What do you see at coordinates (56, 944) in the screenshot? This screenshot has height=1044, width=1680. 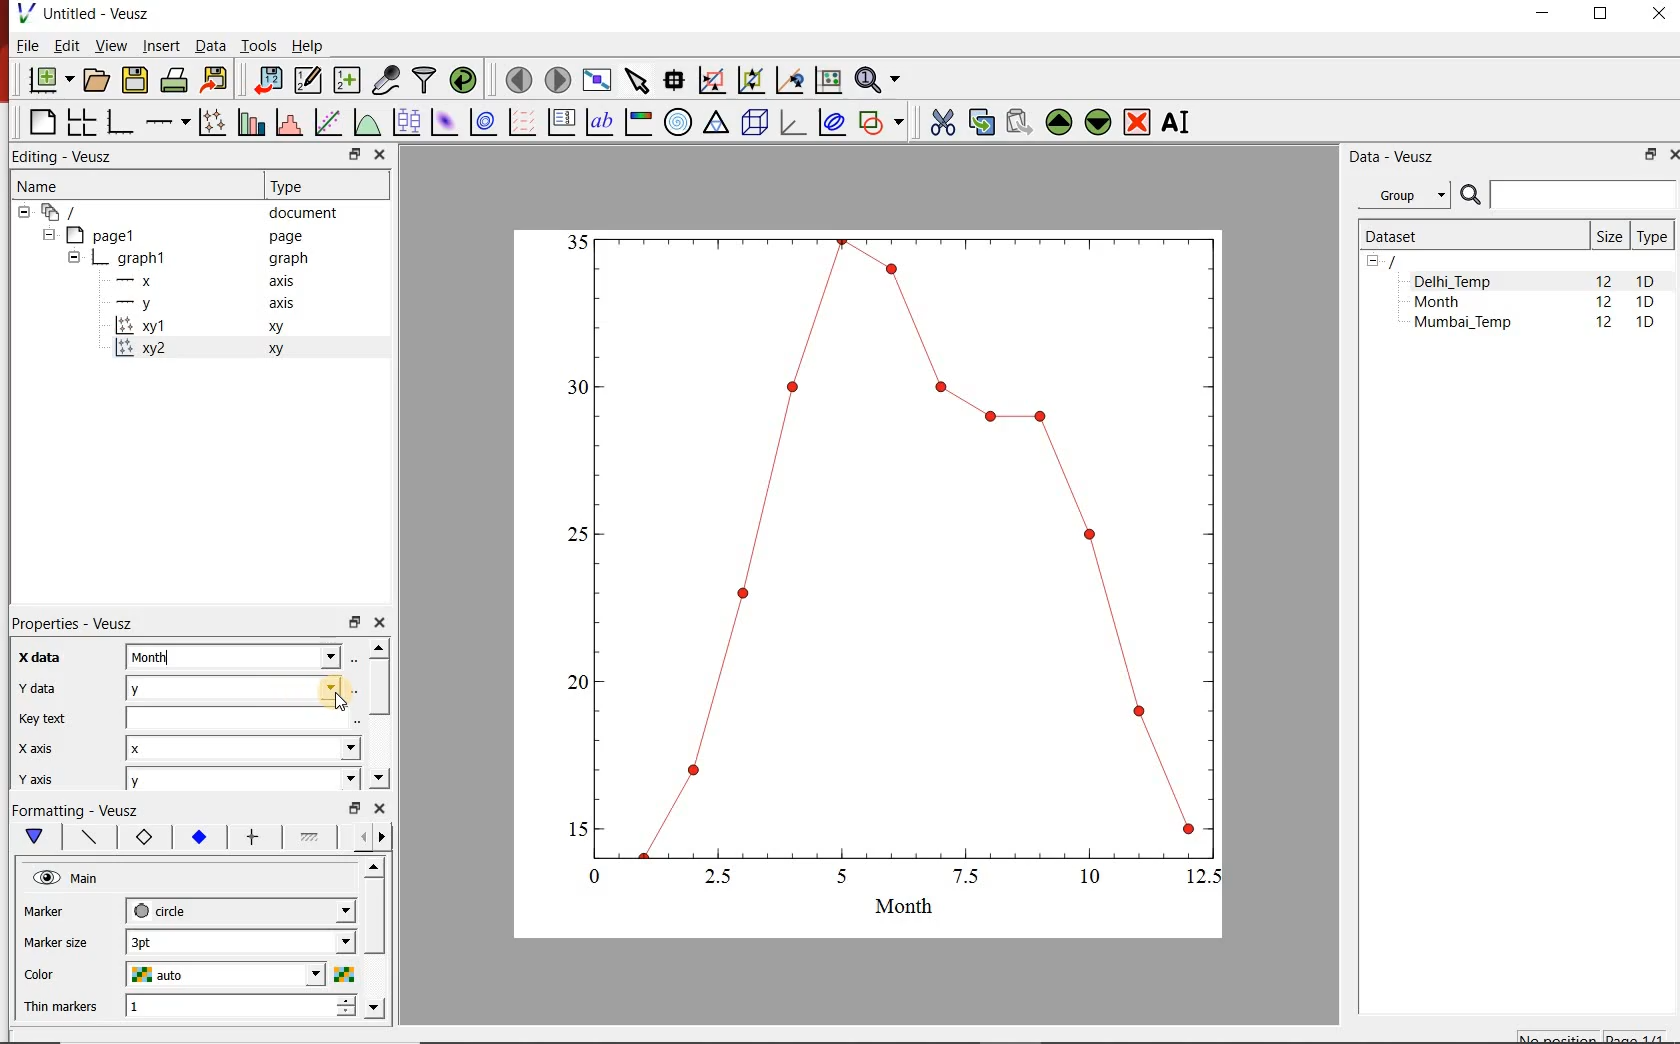 I see `Marker size` at bounding box center [56, 944].